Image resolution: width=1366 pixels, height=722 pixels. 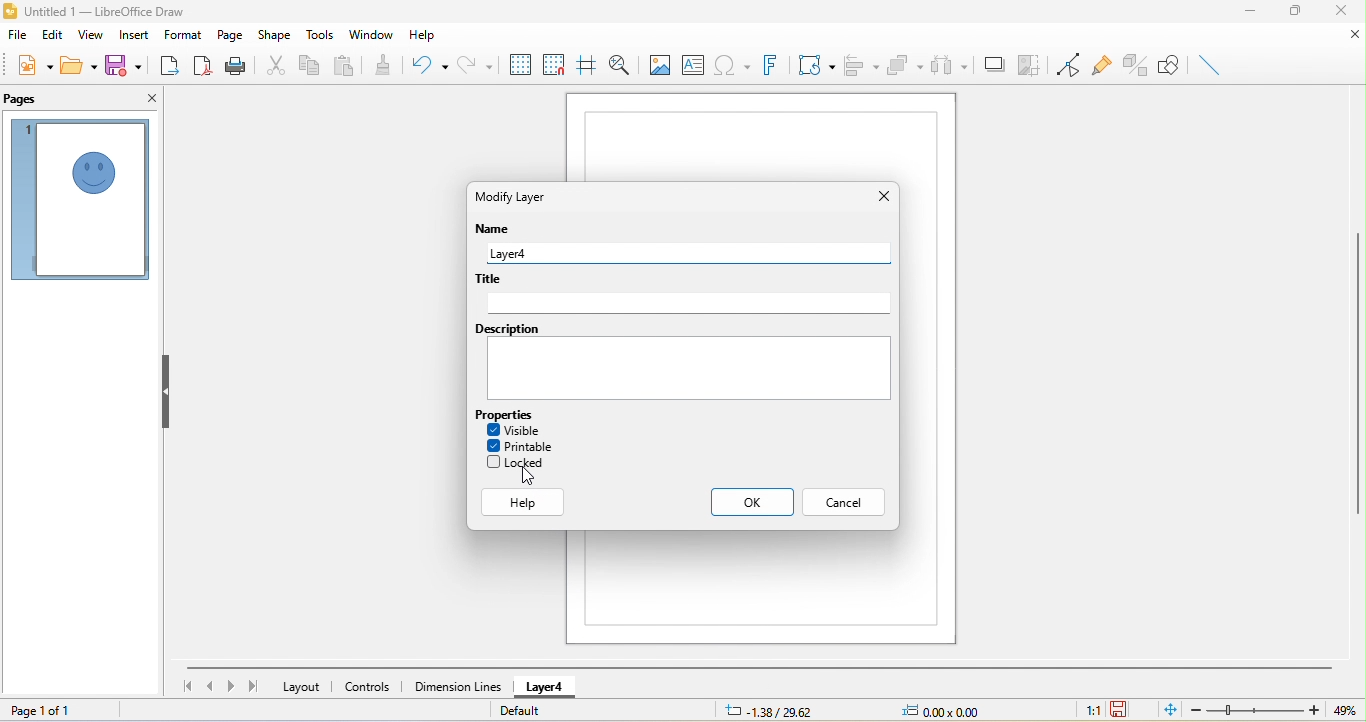 What do you see at coordinates (135, 35) in the screenshot?
I see `insert` at bounding box center [135, 35].